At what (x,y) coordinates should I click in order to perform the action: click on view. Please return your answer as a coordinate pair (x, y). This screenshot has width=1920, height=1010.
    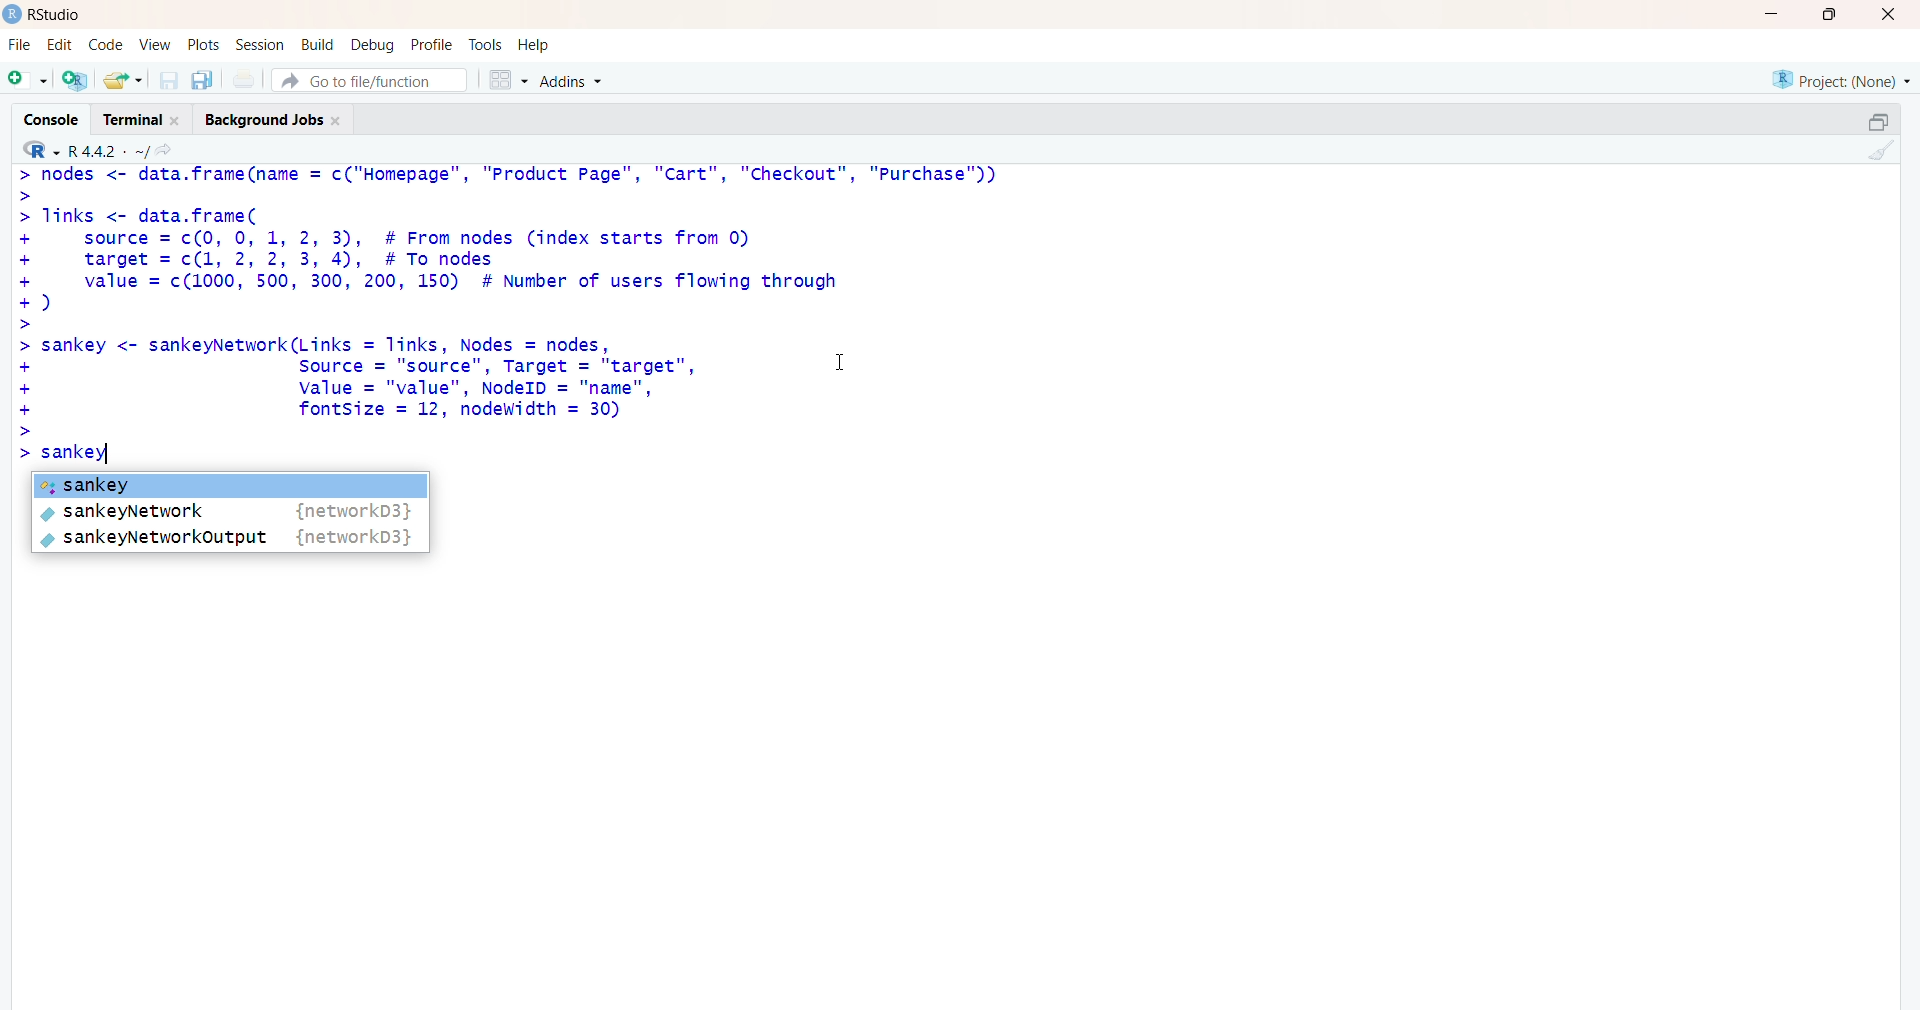
    Looking at the image, I should click on (152, 44).